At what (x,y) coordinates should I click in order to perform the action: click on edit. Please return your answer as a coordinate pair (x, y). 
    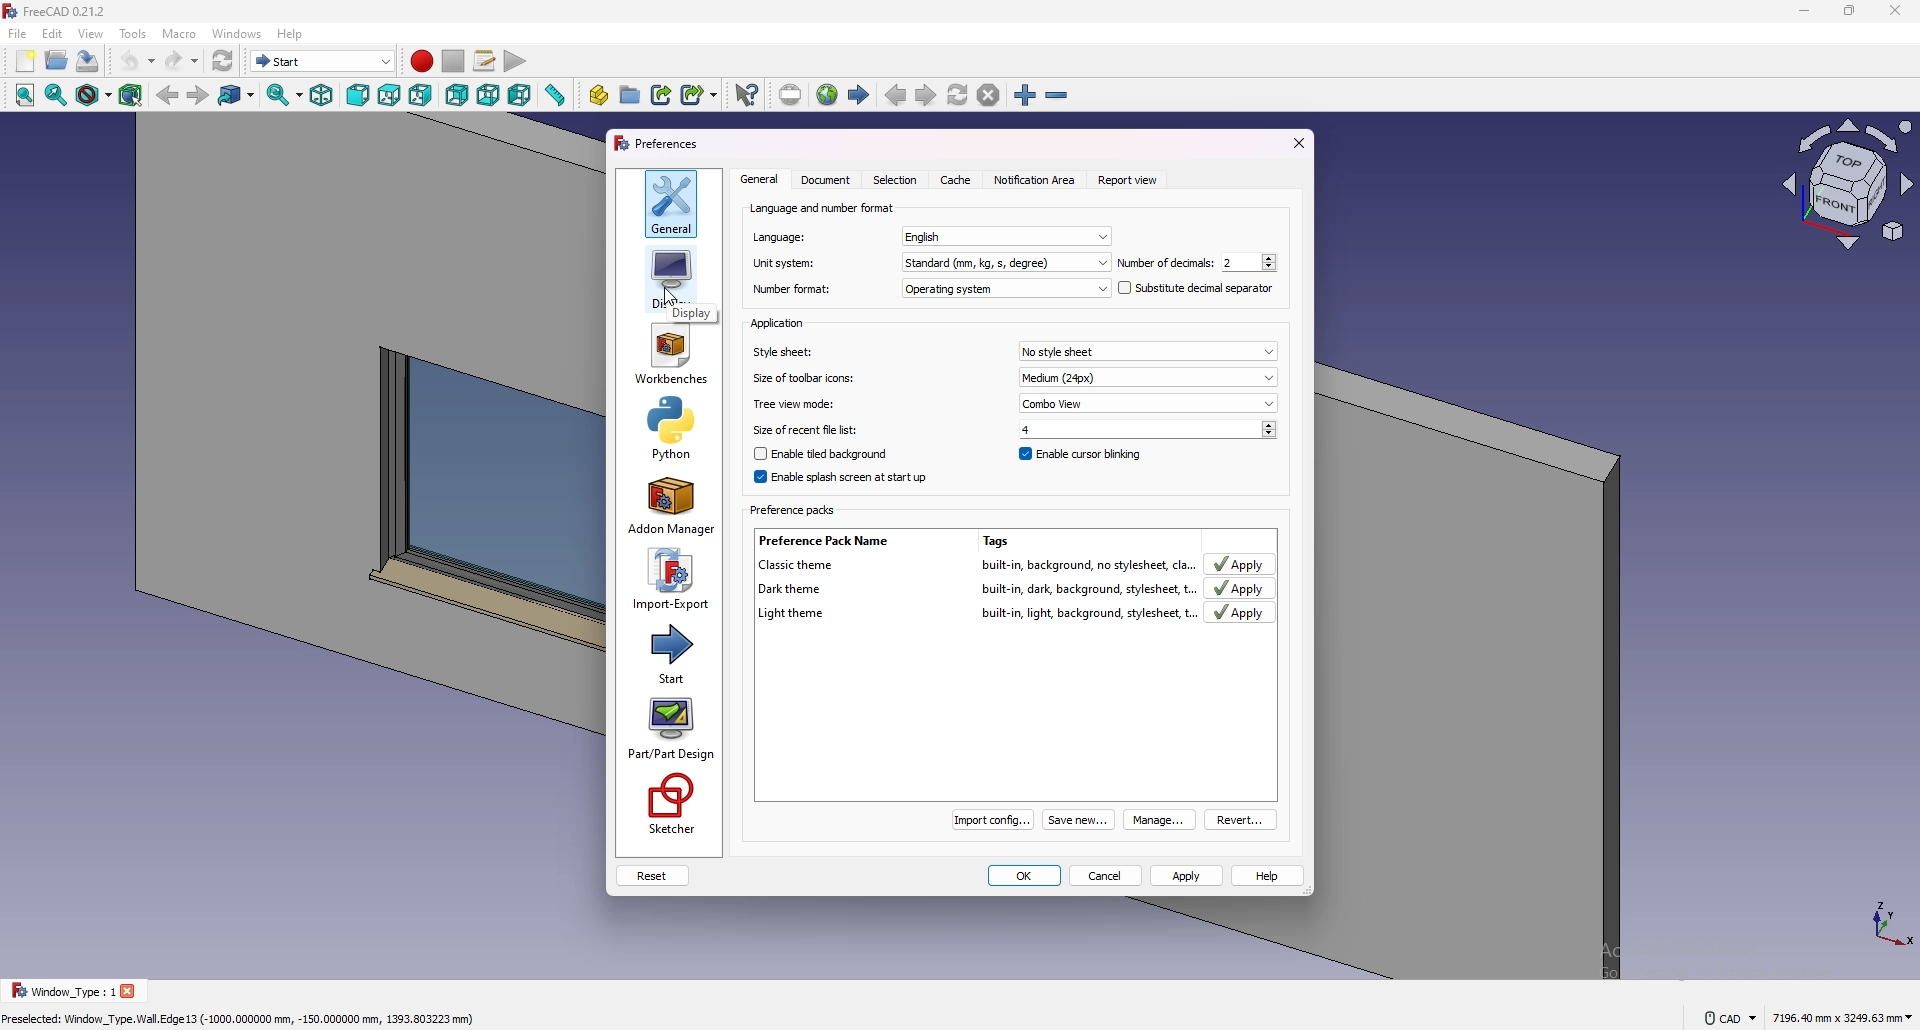
    Looking at the image, I should click on (53, 33).